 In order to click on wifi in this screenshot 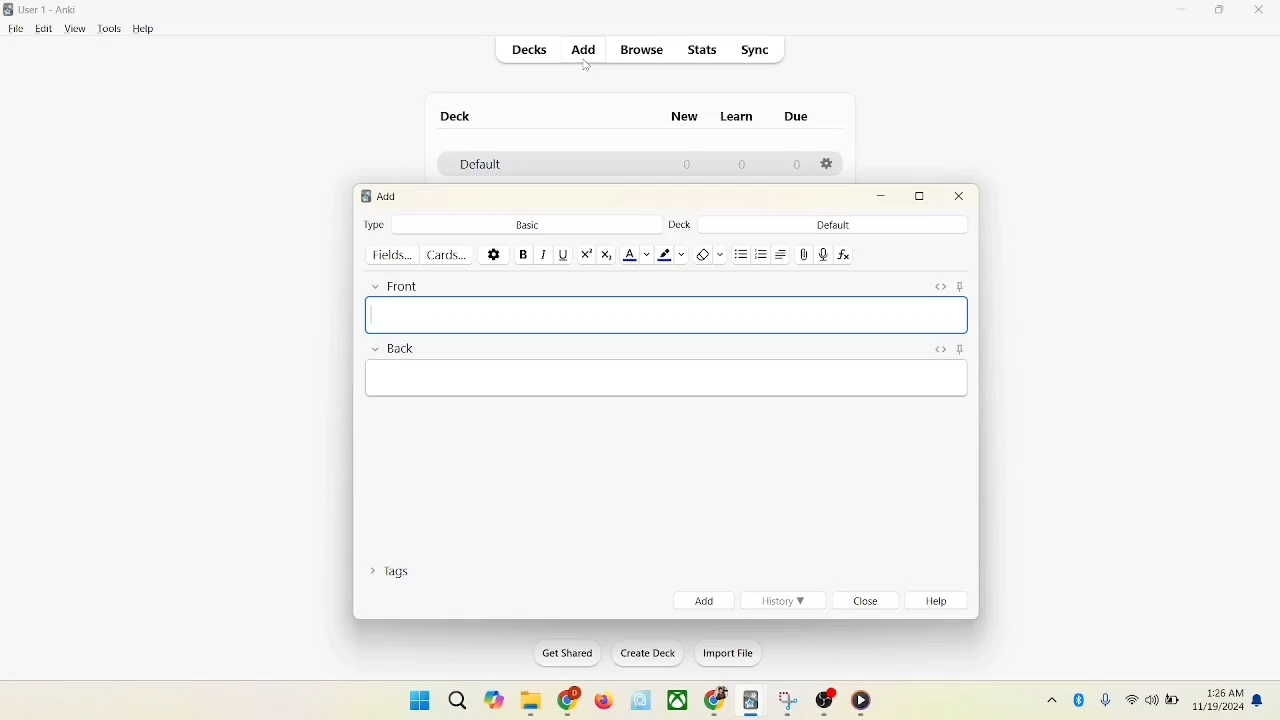, I will do `click(1130, 699)`.